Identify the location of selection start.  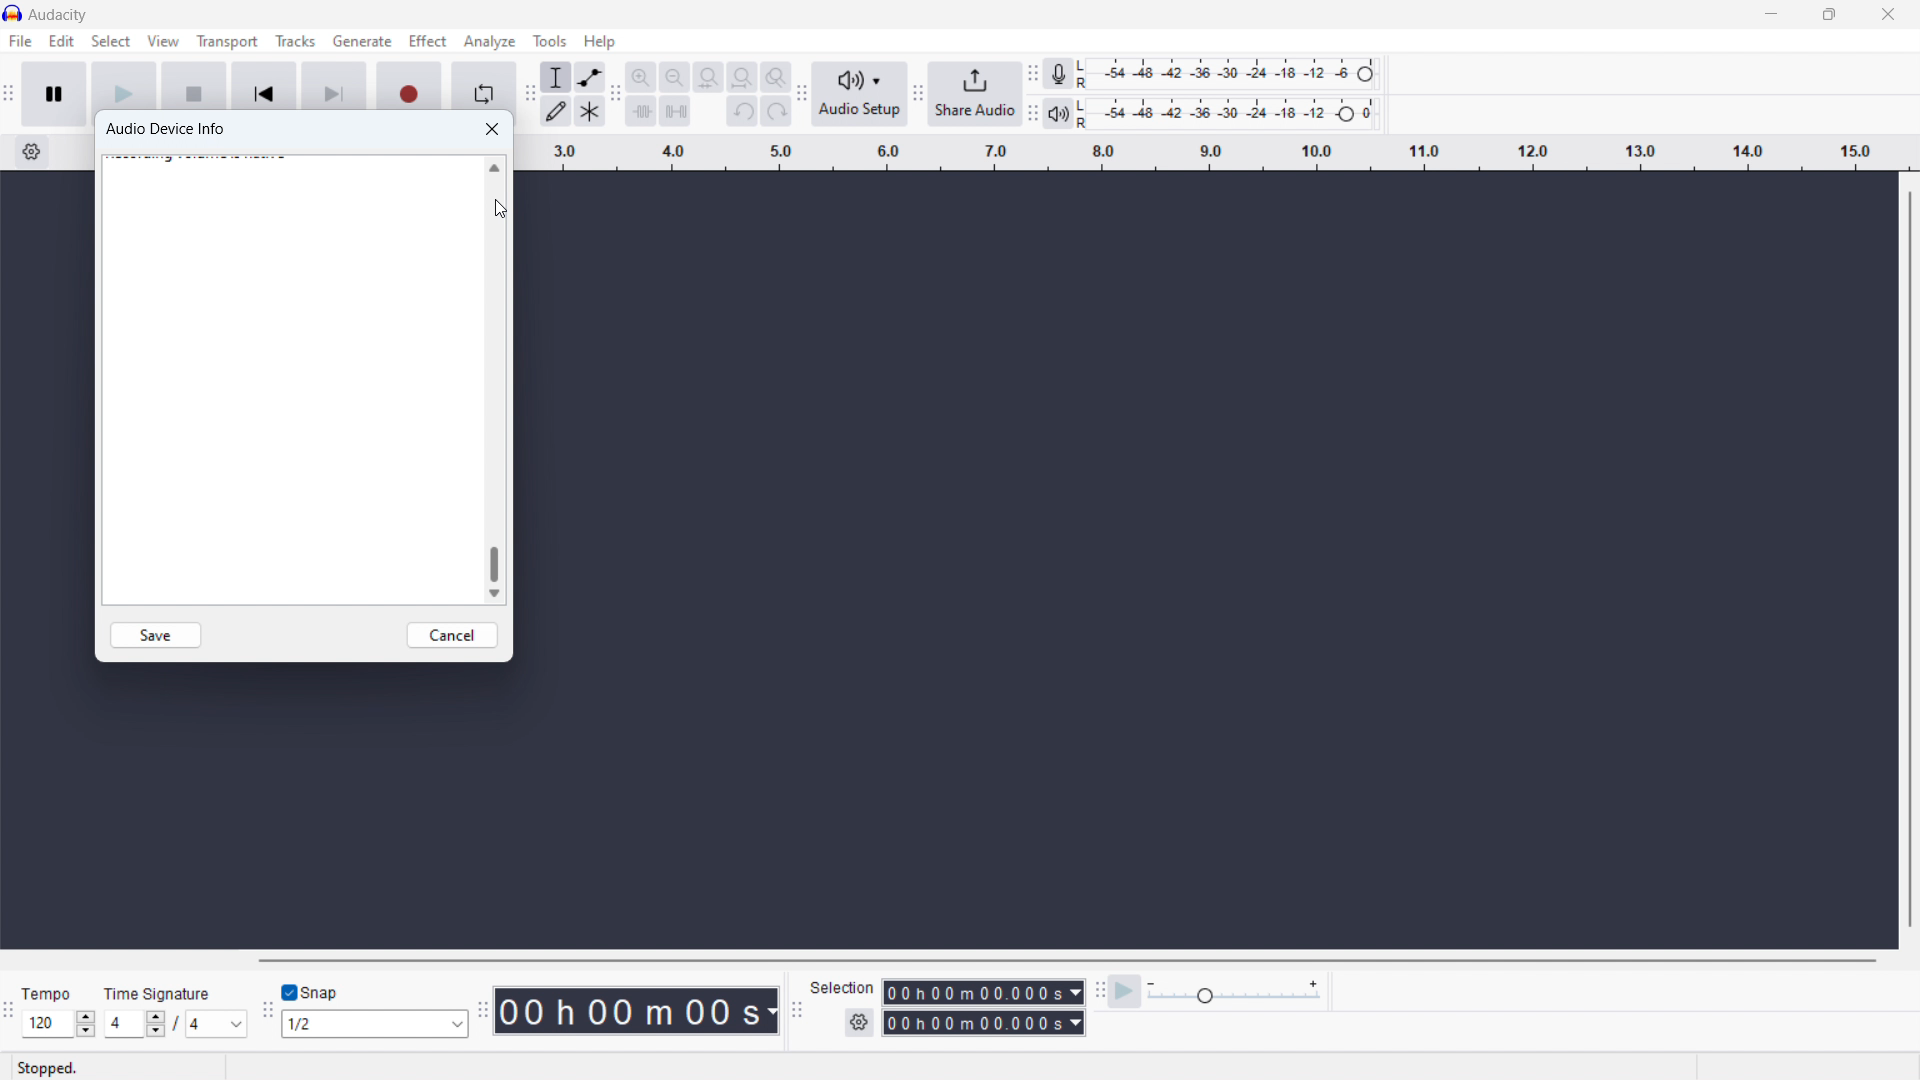
(982, 992).